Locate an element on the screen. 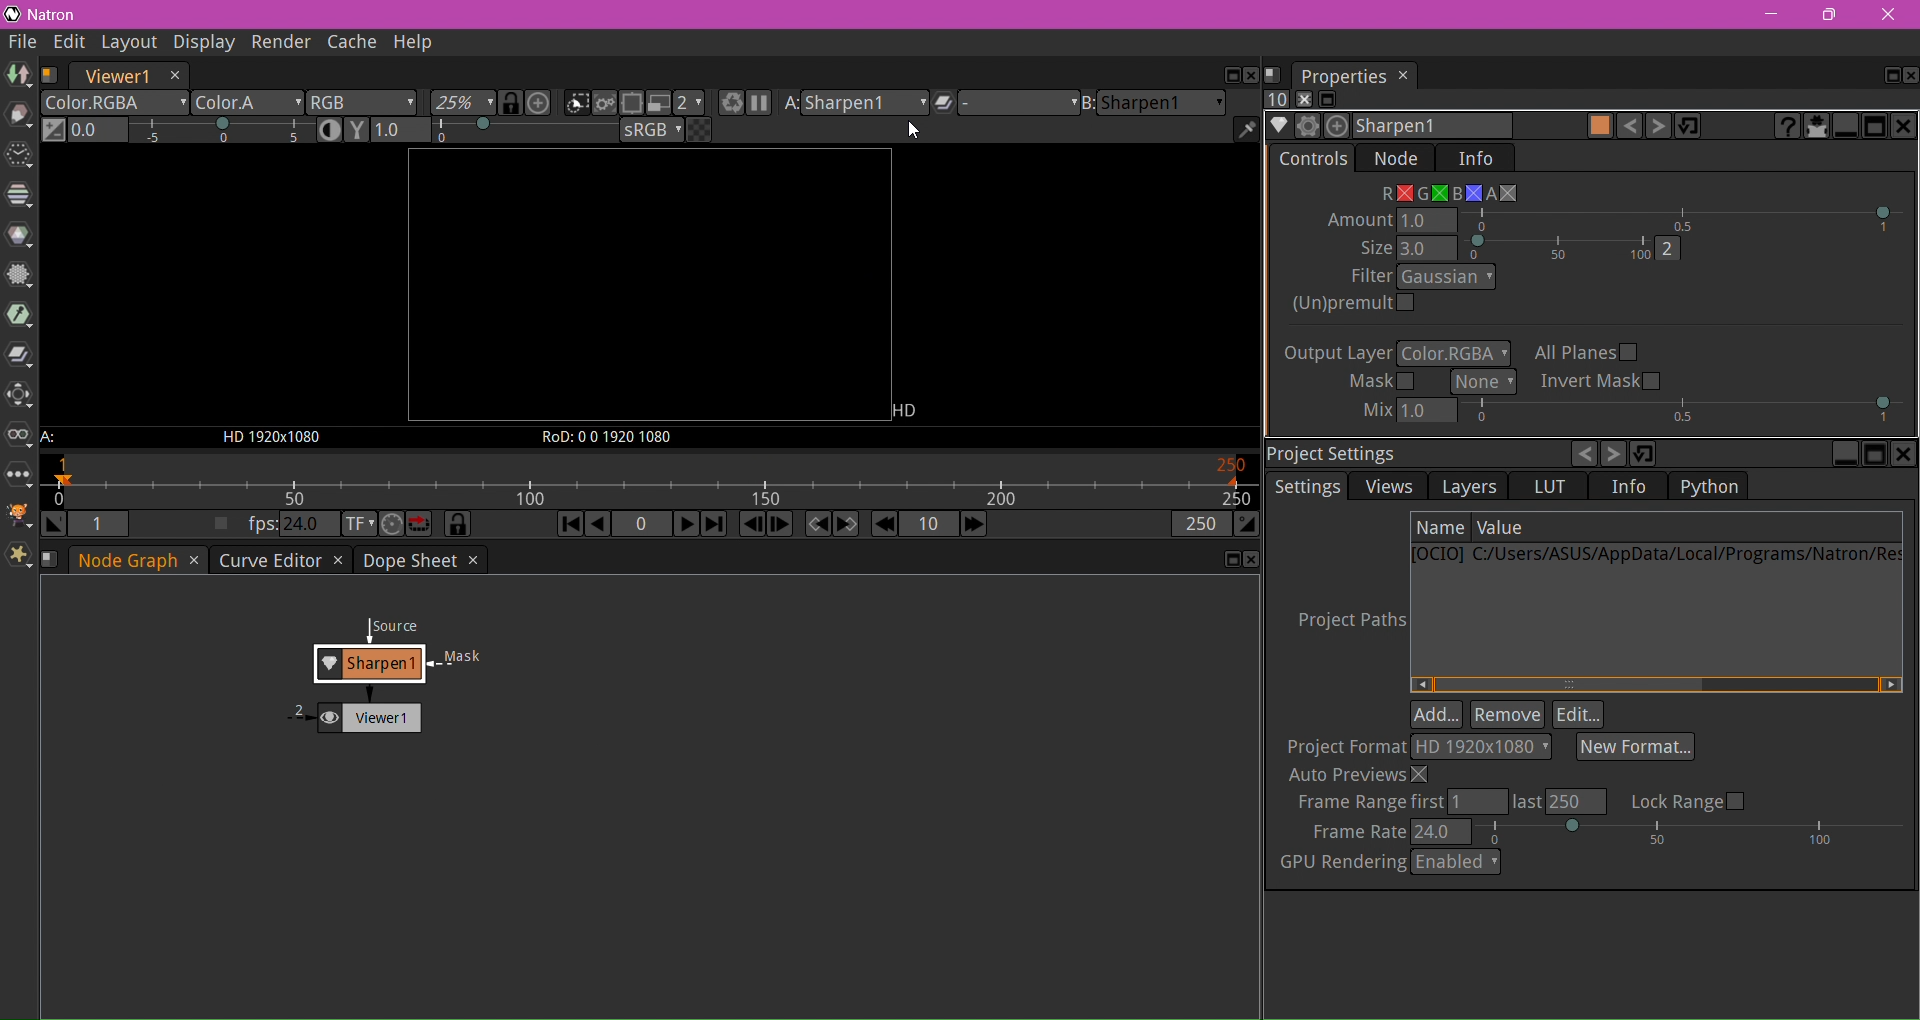  minimize is located at coordinates (1773, 16).